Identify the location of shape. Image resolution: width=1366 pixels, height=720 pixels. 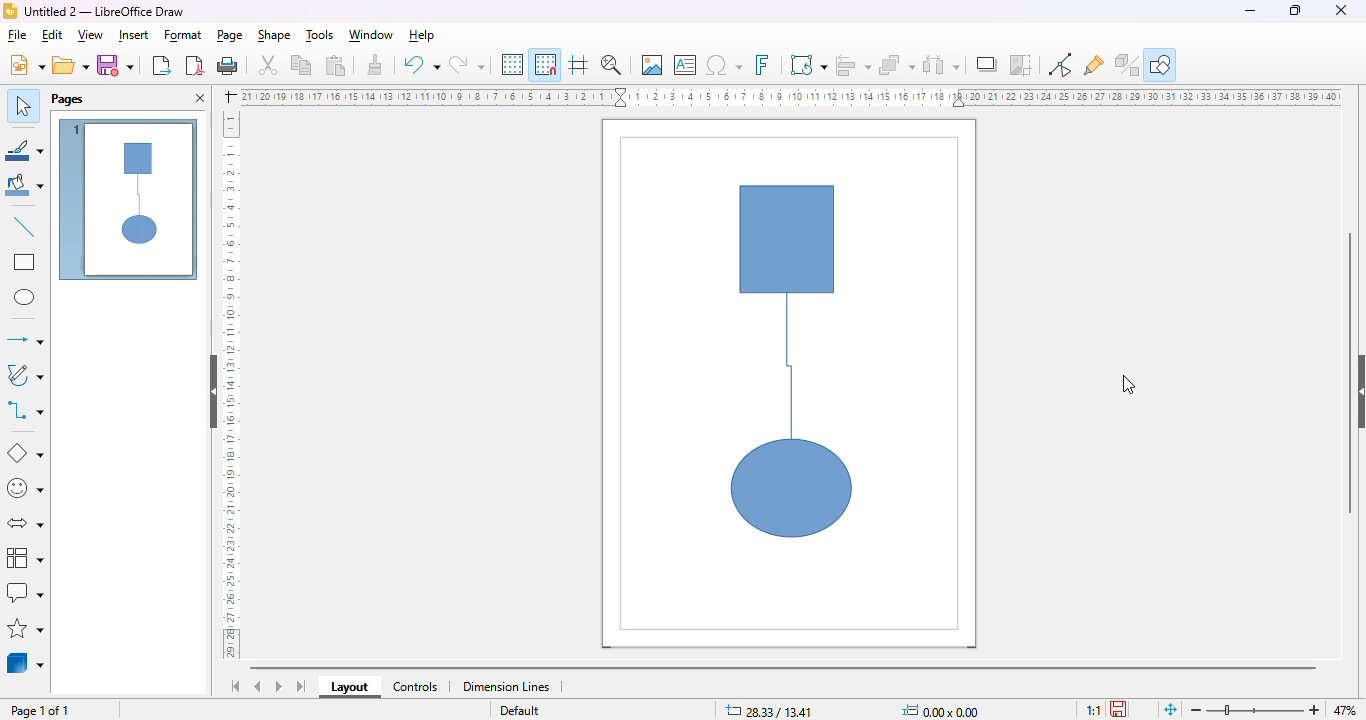
(273, 35).